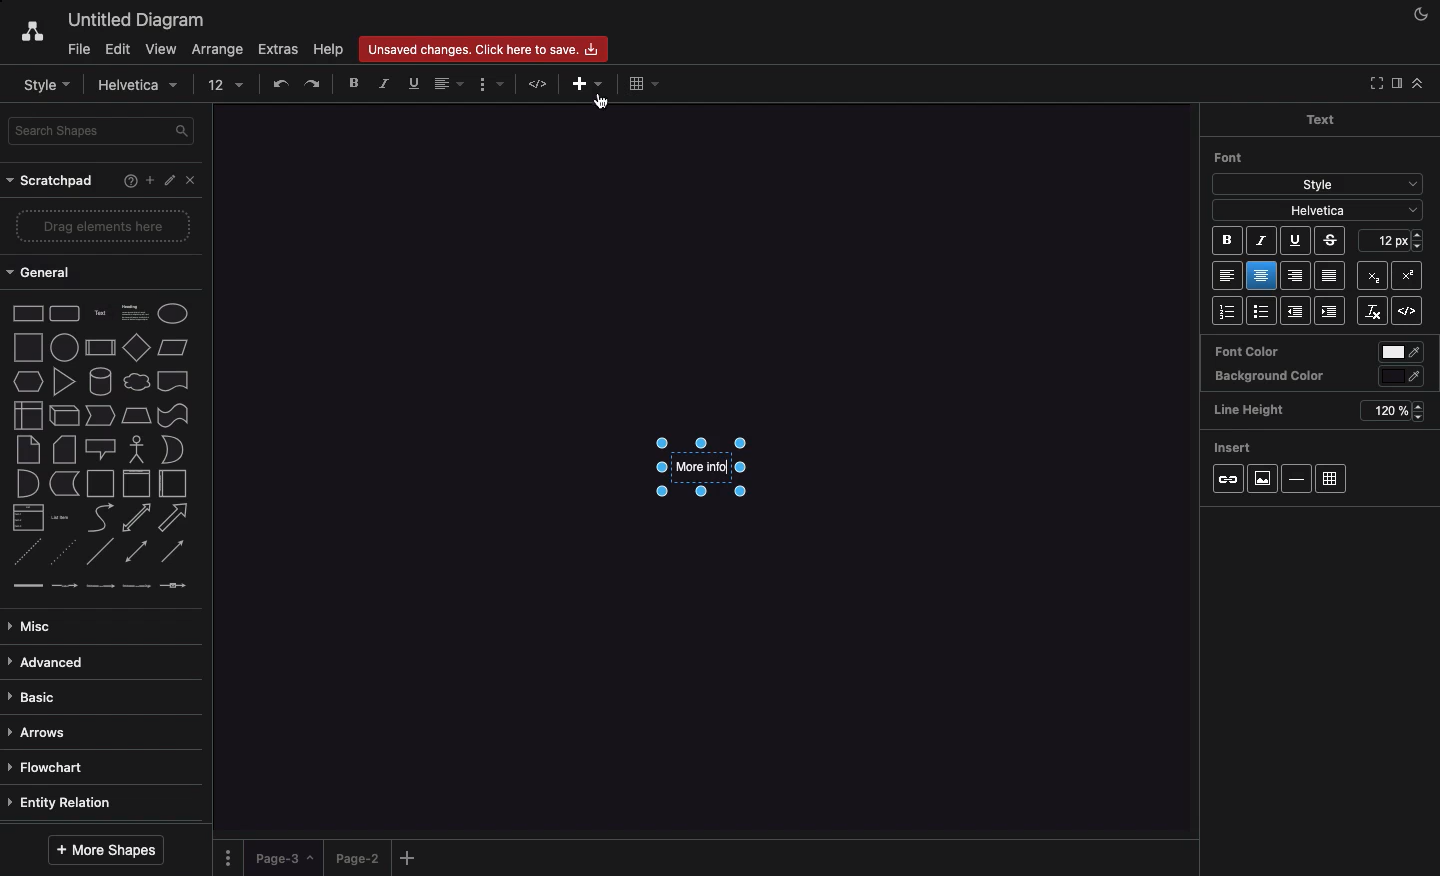 This screenshot has width=1440, height=876. What do you see at coordinates (195, 184) in the screenshot?
I see `Close` at bounding box center [195, 184].